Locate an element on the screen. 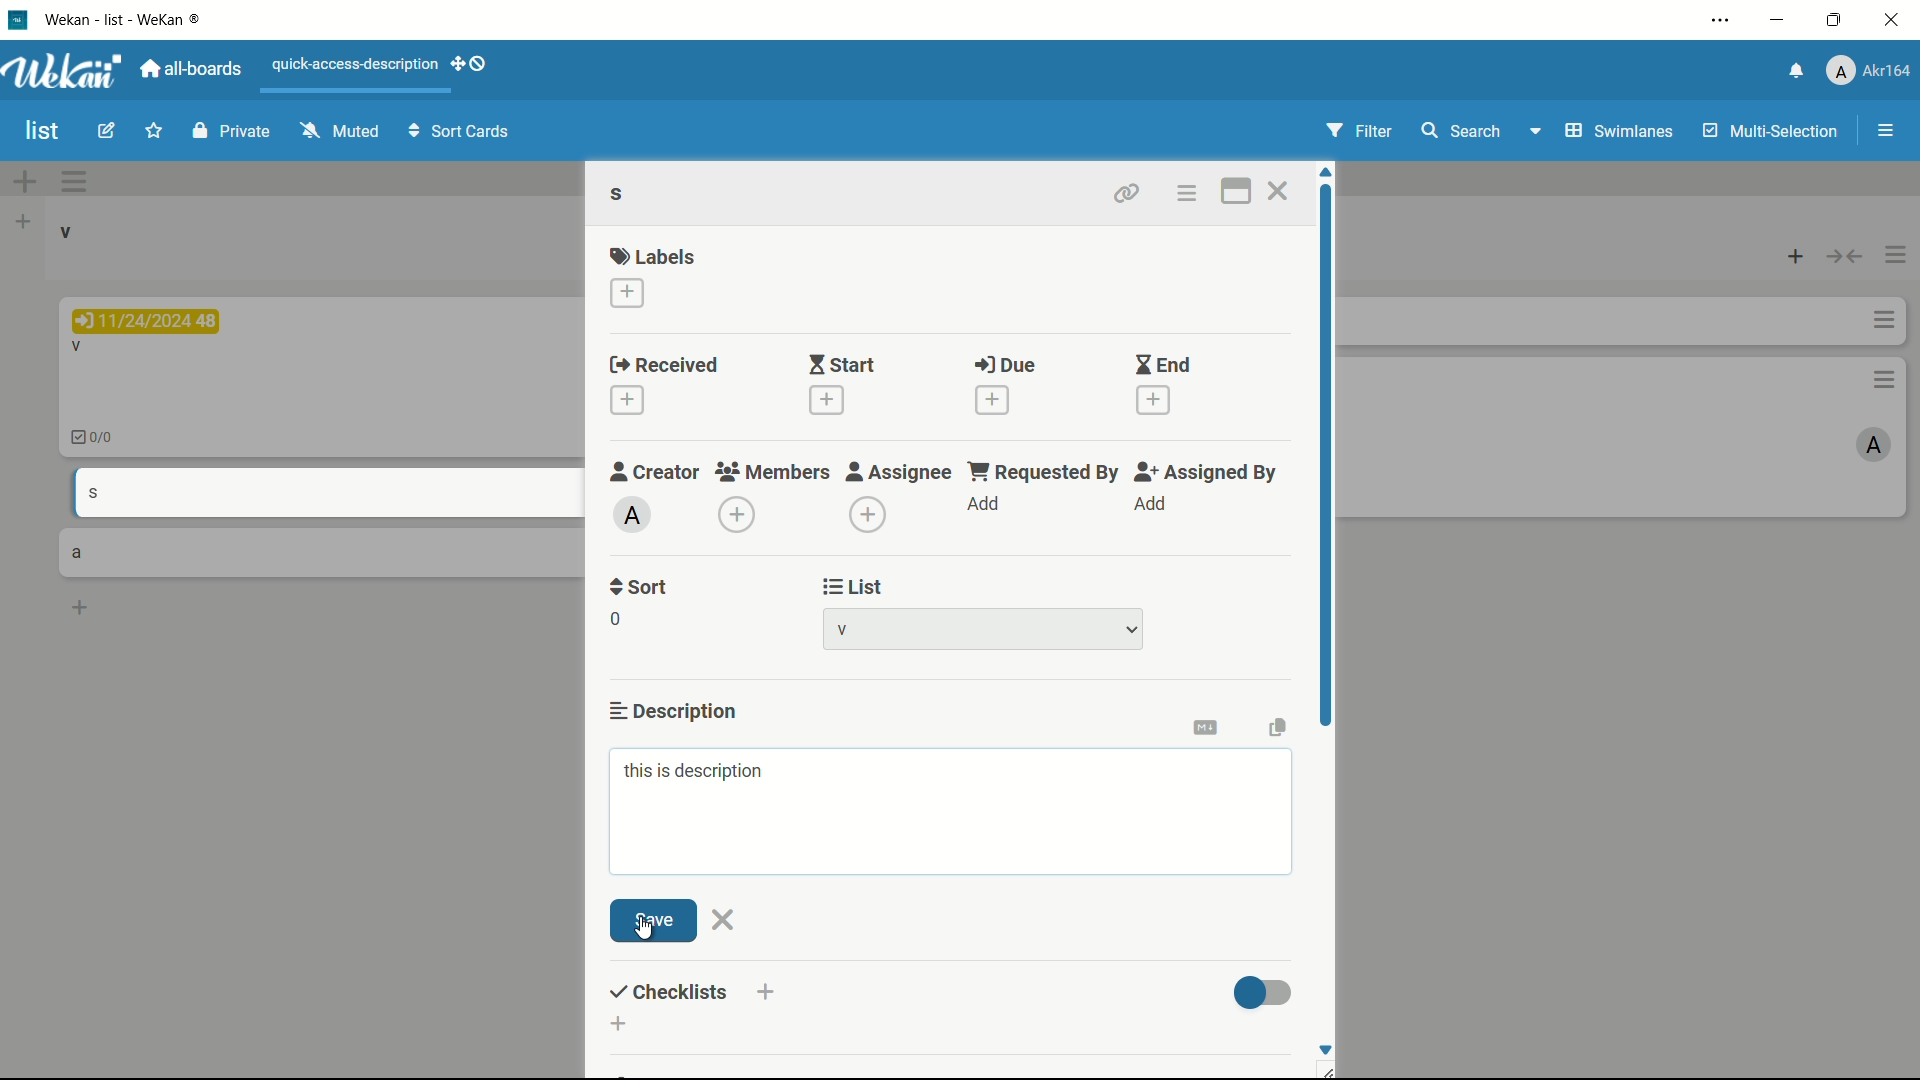 This screenshot has width=1920, height=1080. maximize is located at coordinates (1834, 21).